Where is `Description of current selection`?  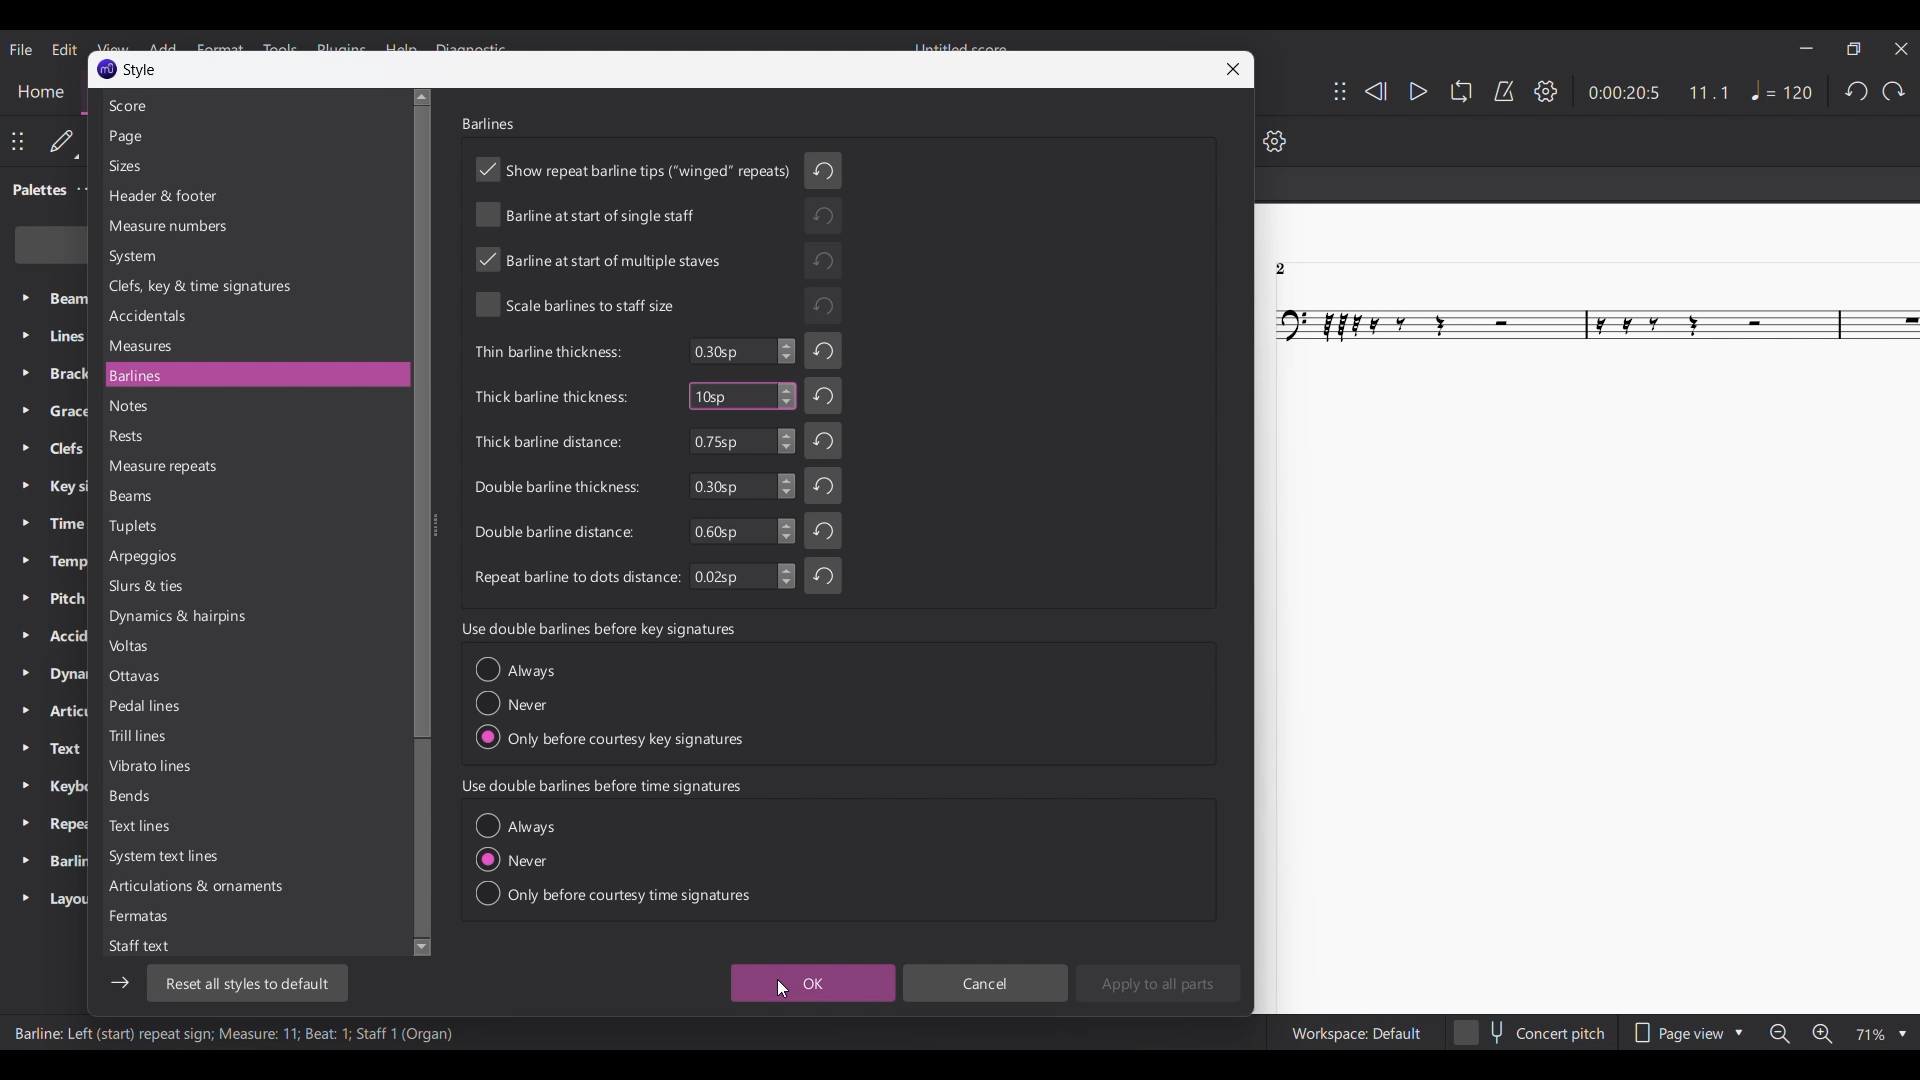
Description of current selection is located at coordinates (235, 1032).